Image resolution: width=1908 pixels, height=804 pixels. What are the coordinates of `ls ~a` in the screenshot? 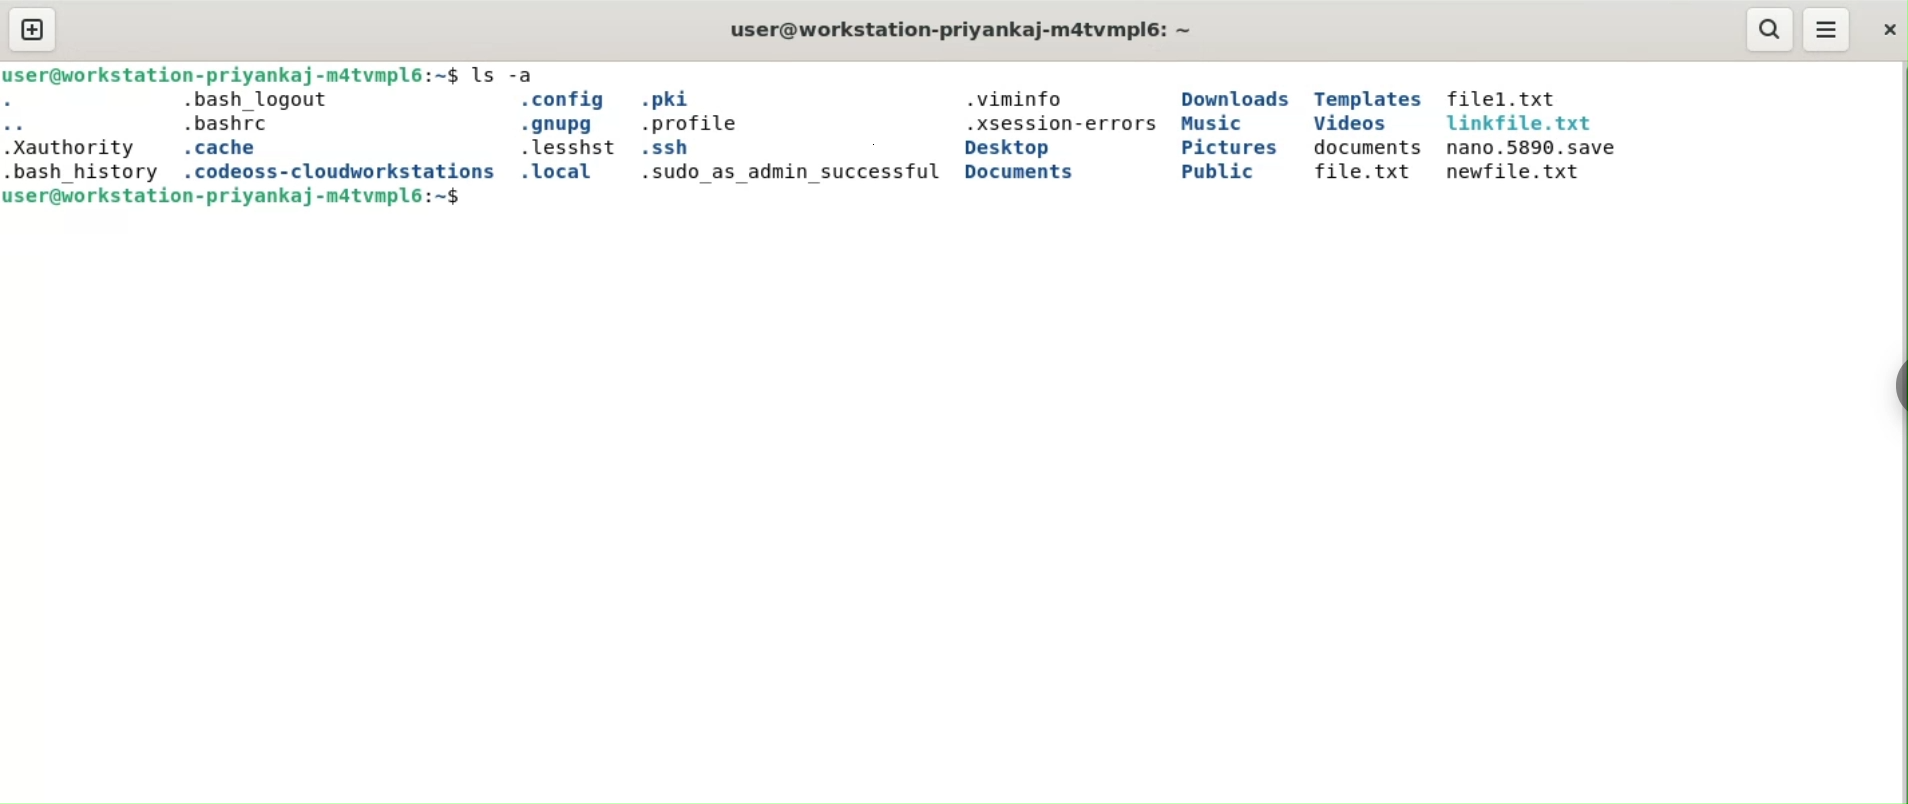 It's located at (508, 74).